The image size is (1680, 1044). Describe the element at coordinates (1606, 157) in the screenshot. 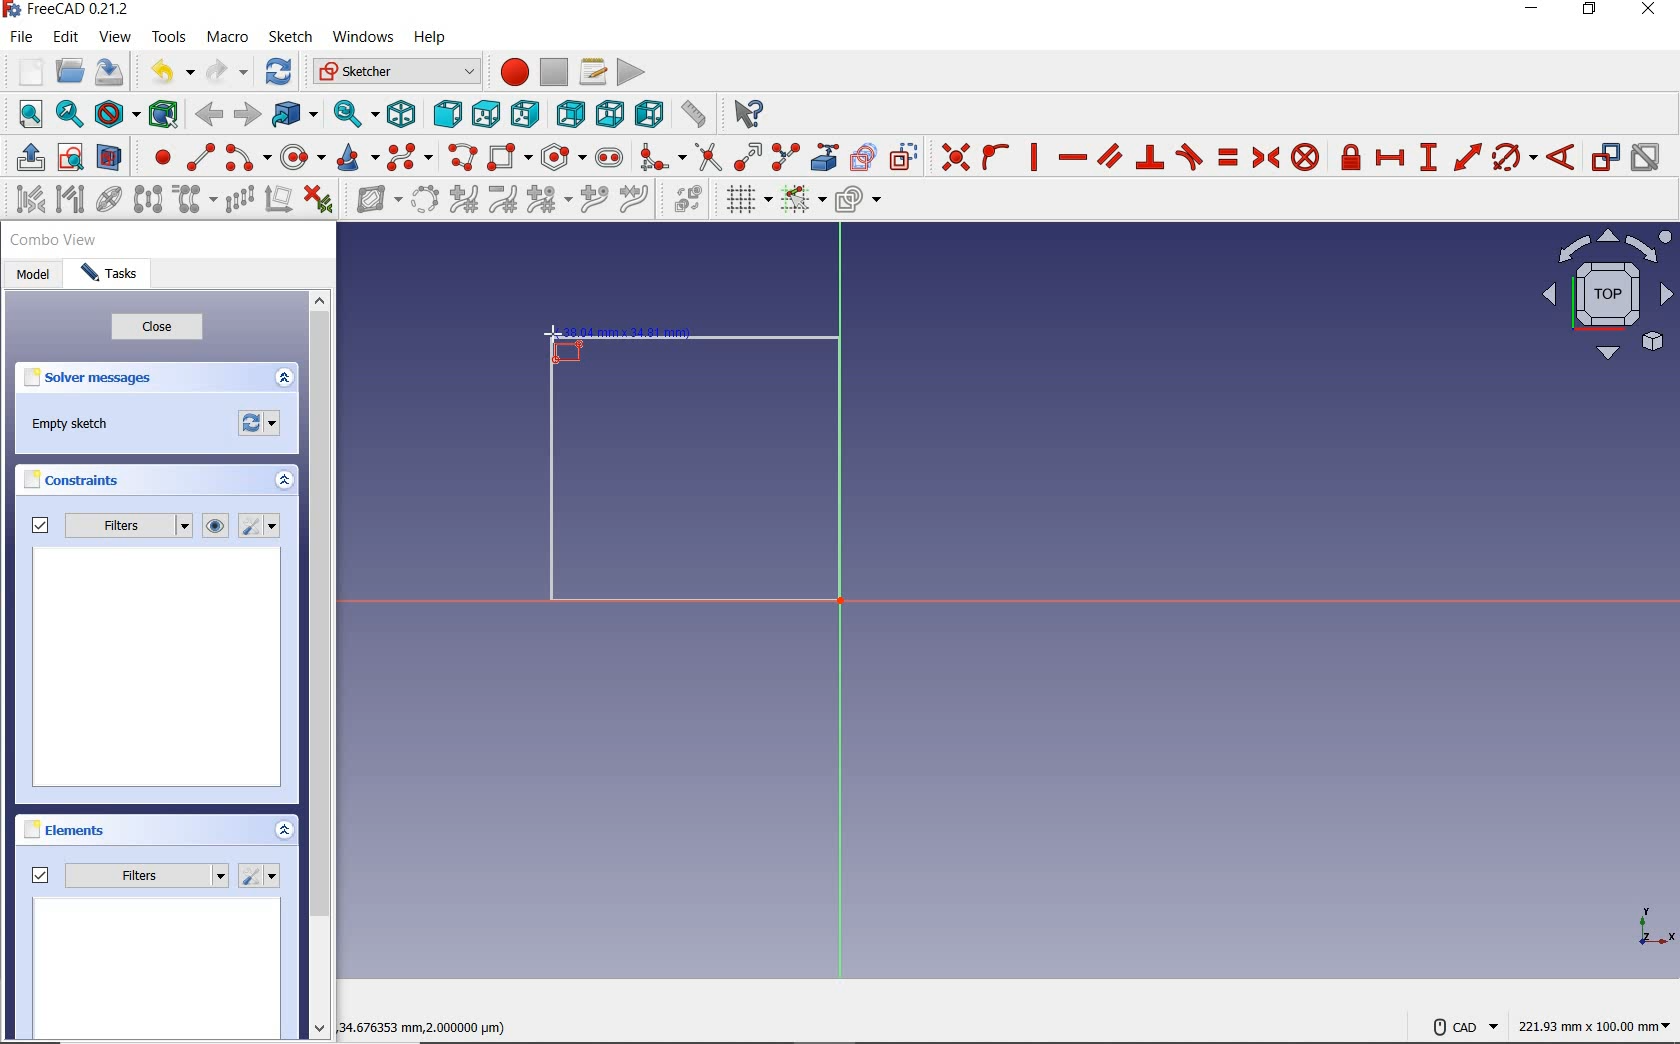

I see `toggle driving` at that location.